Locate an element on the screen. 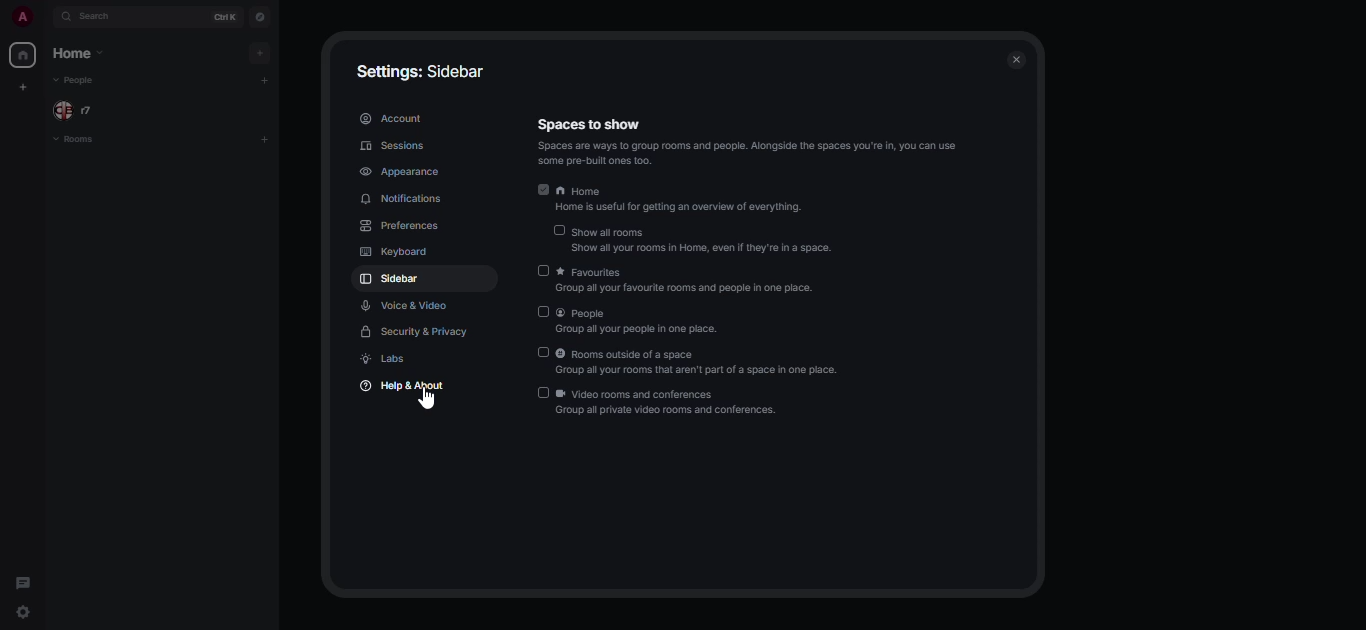 This screenshot has height=630, width=1366. disabled is located at coordinates (557, 230).